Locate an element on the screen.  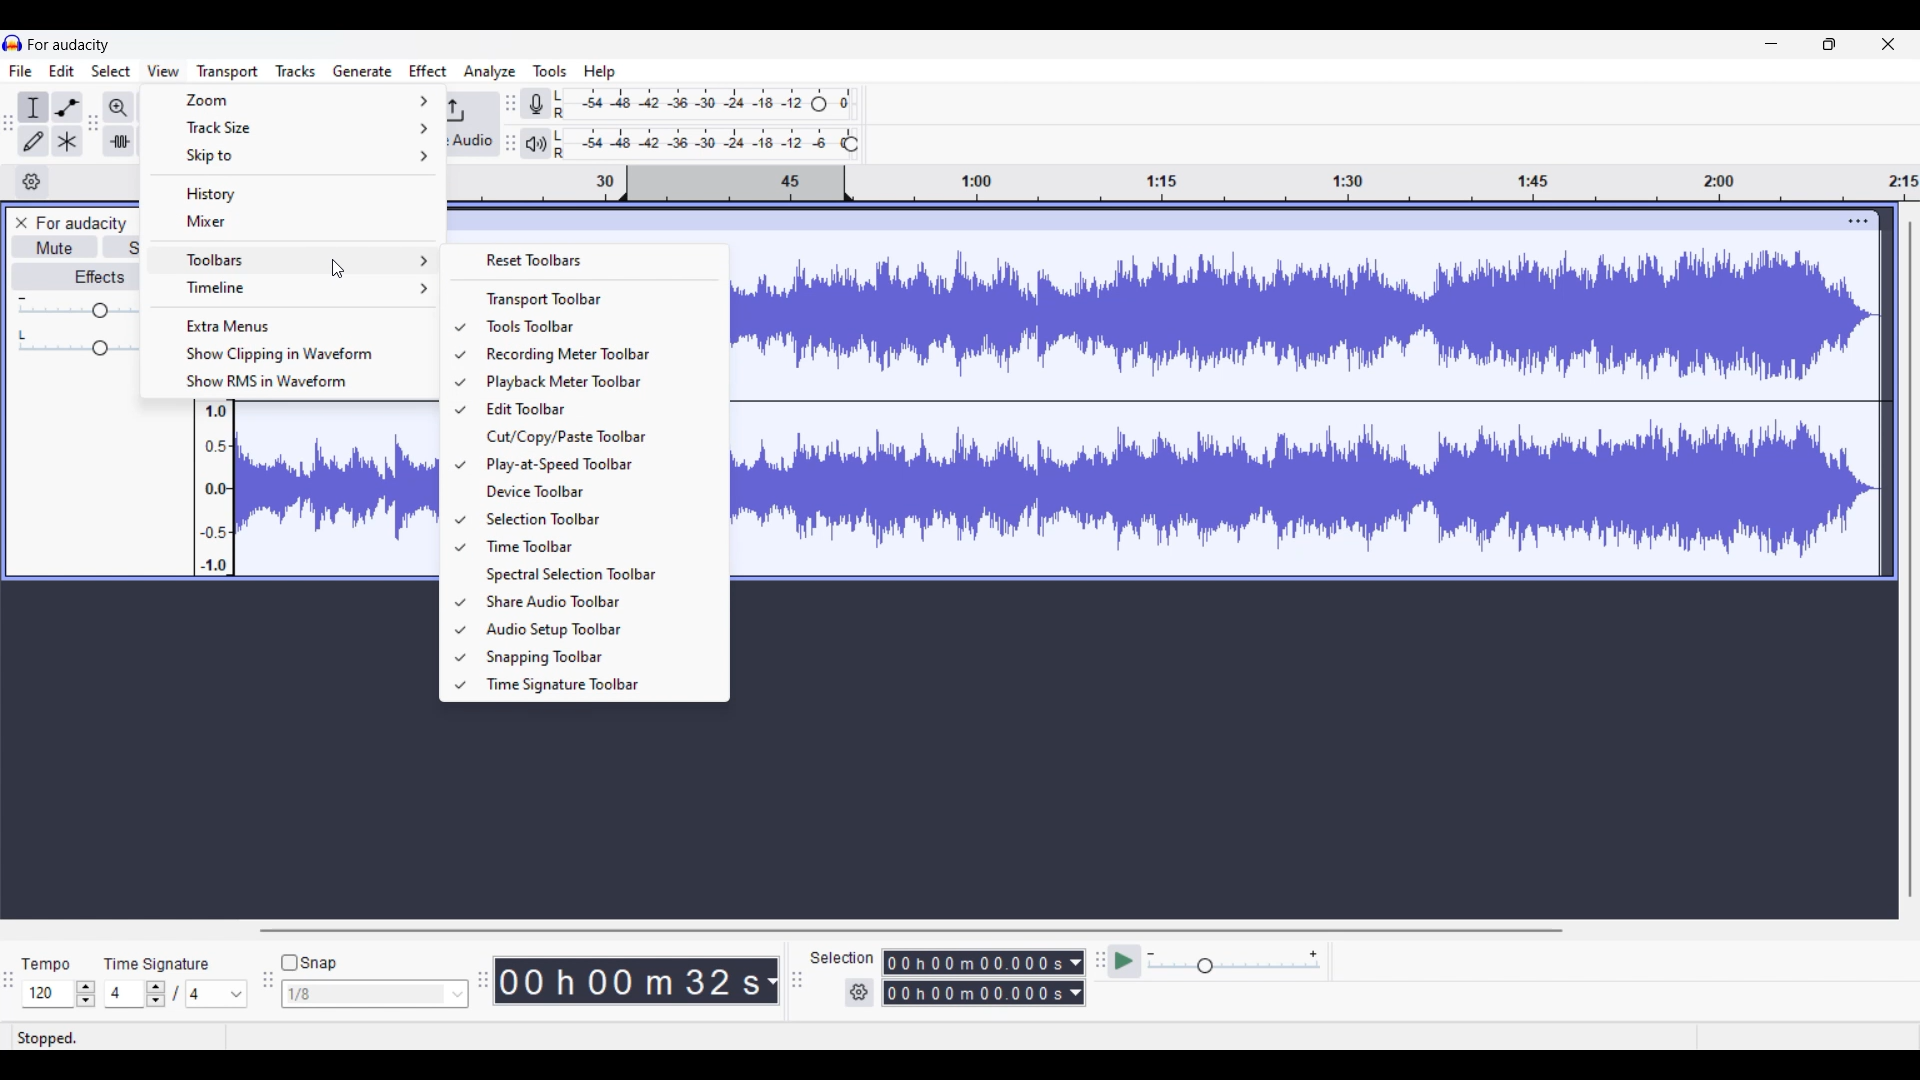
Envelop tool is located at coordinates (67, 108).